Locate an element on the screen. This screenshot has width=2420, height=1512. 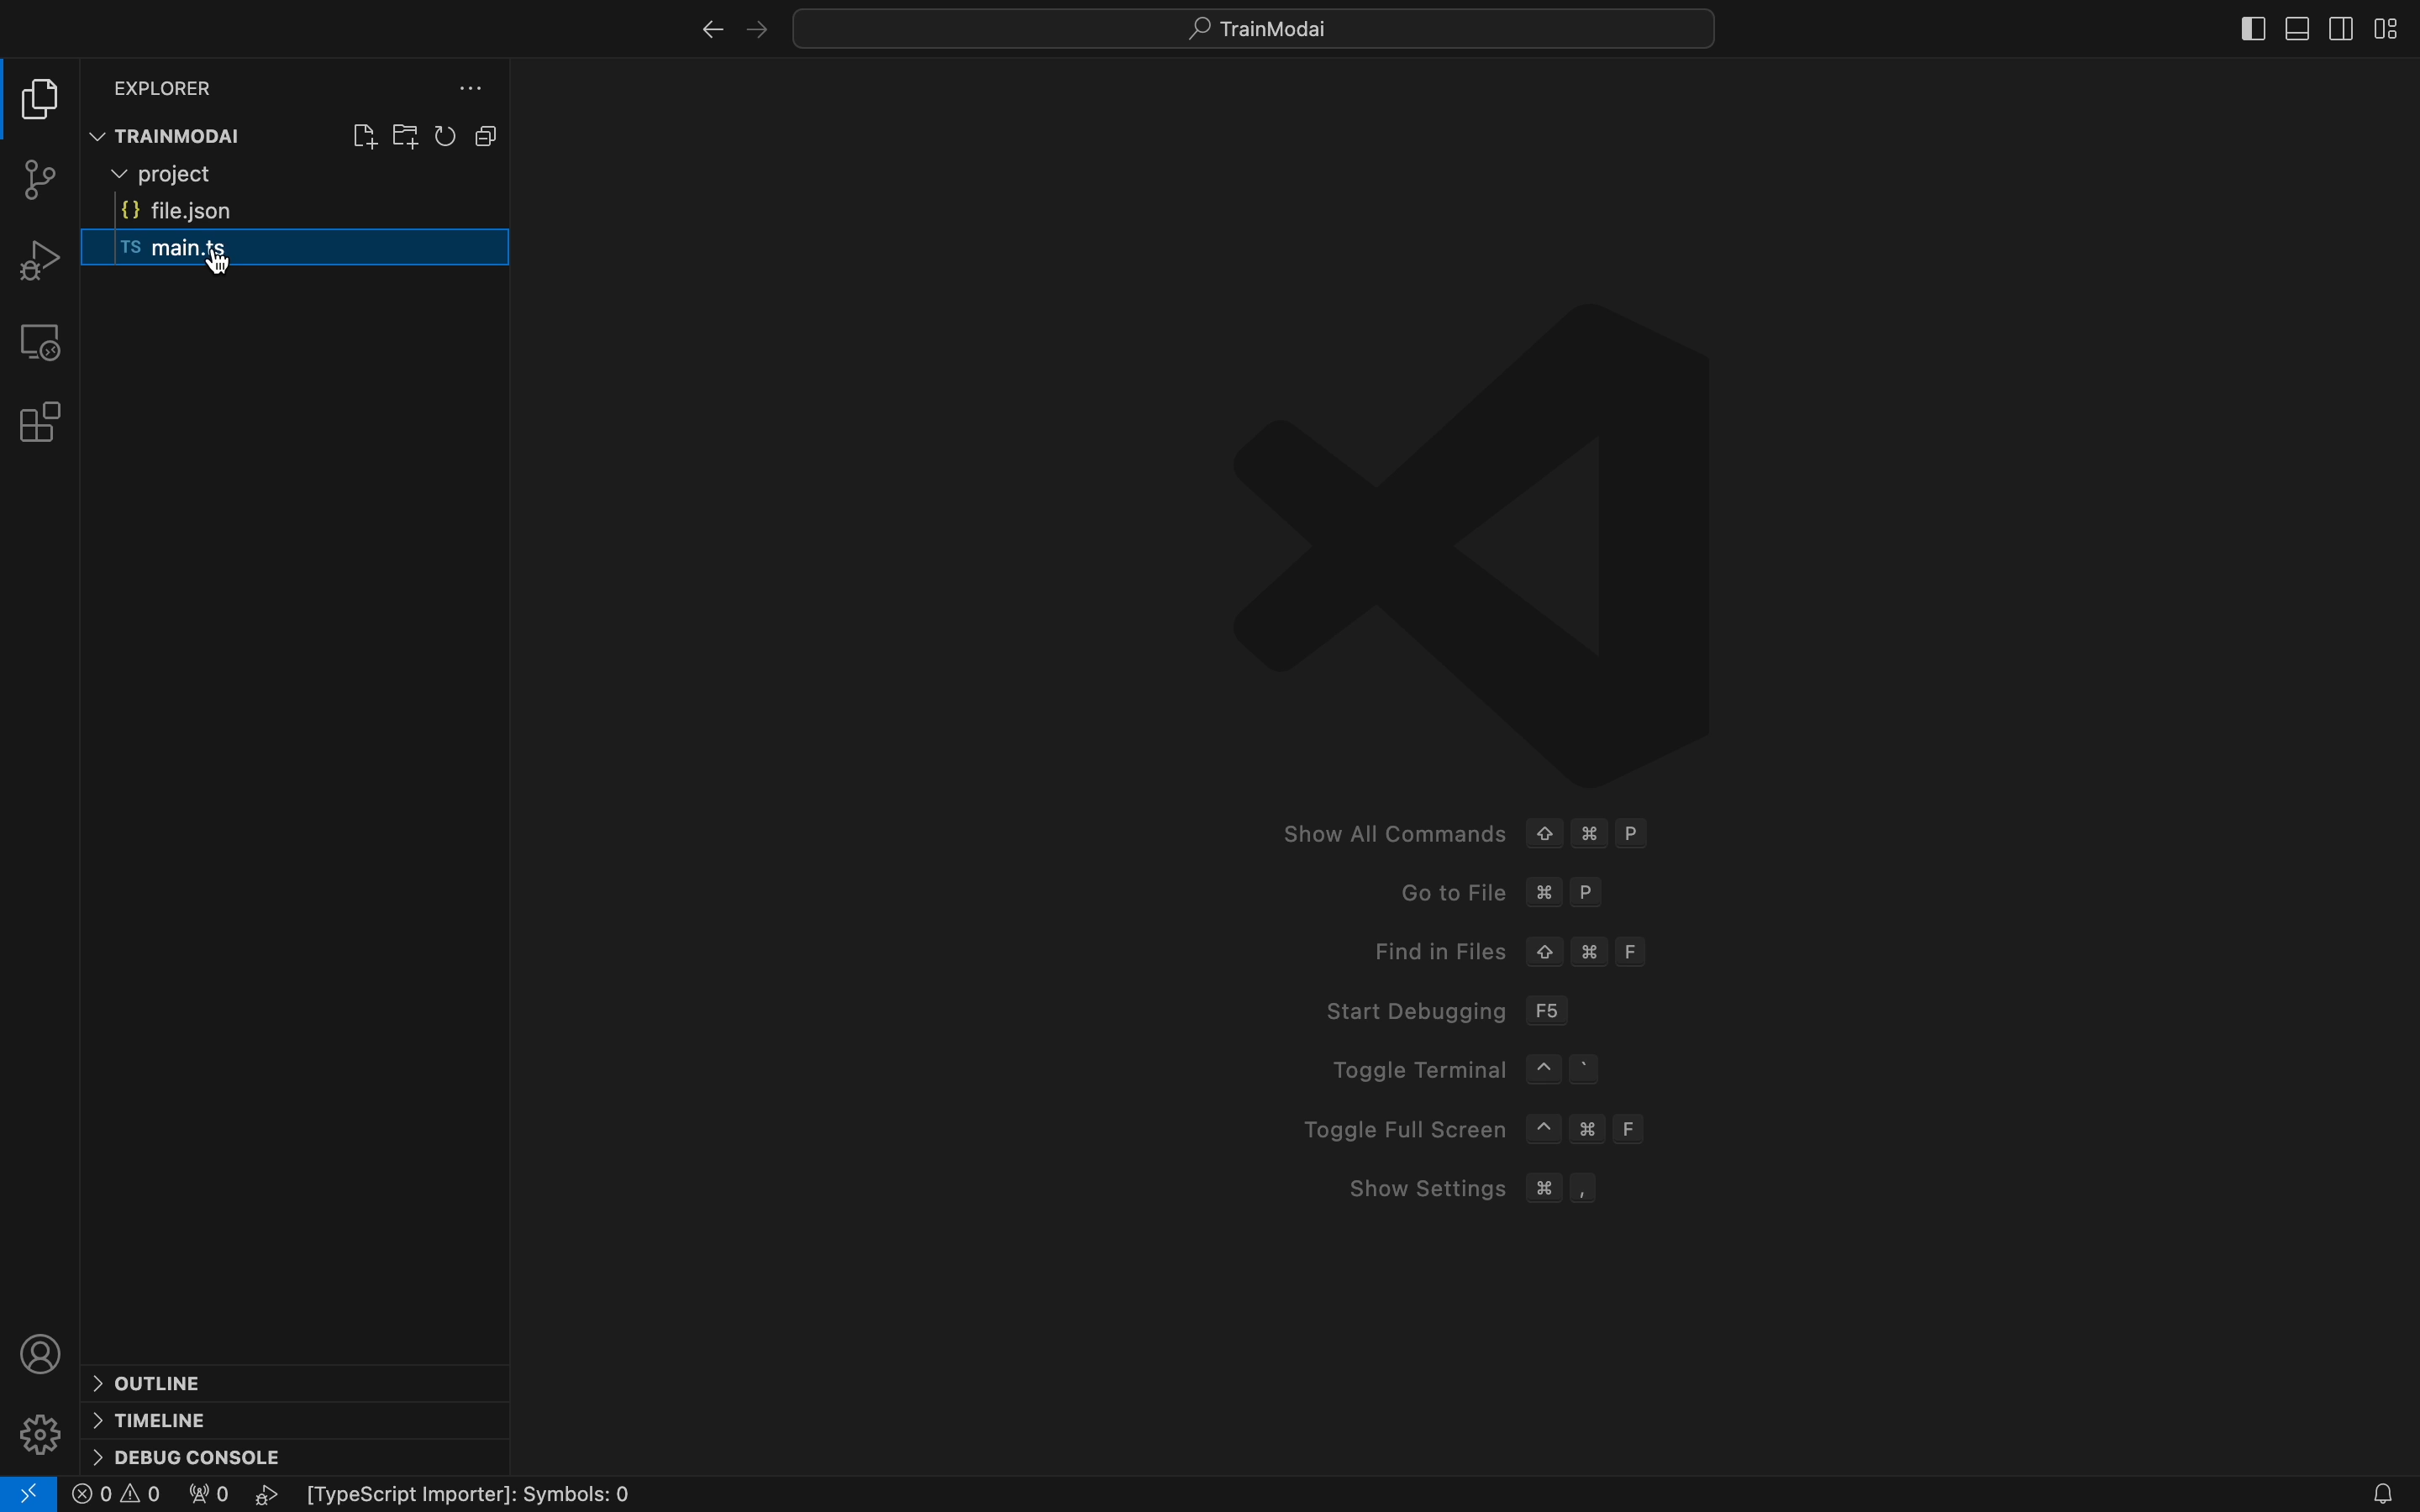
Start Debugging F56 is located at coordinates (1431, 1010).